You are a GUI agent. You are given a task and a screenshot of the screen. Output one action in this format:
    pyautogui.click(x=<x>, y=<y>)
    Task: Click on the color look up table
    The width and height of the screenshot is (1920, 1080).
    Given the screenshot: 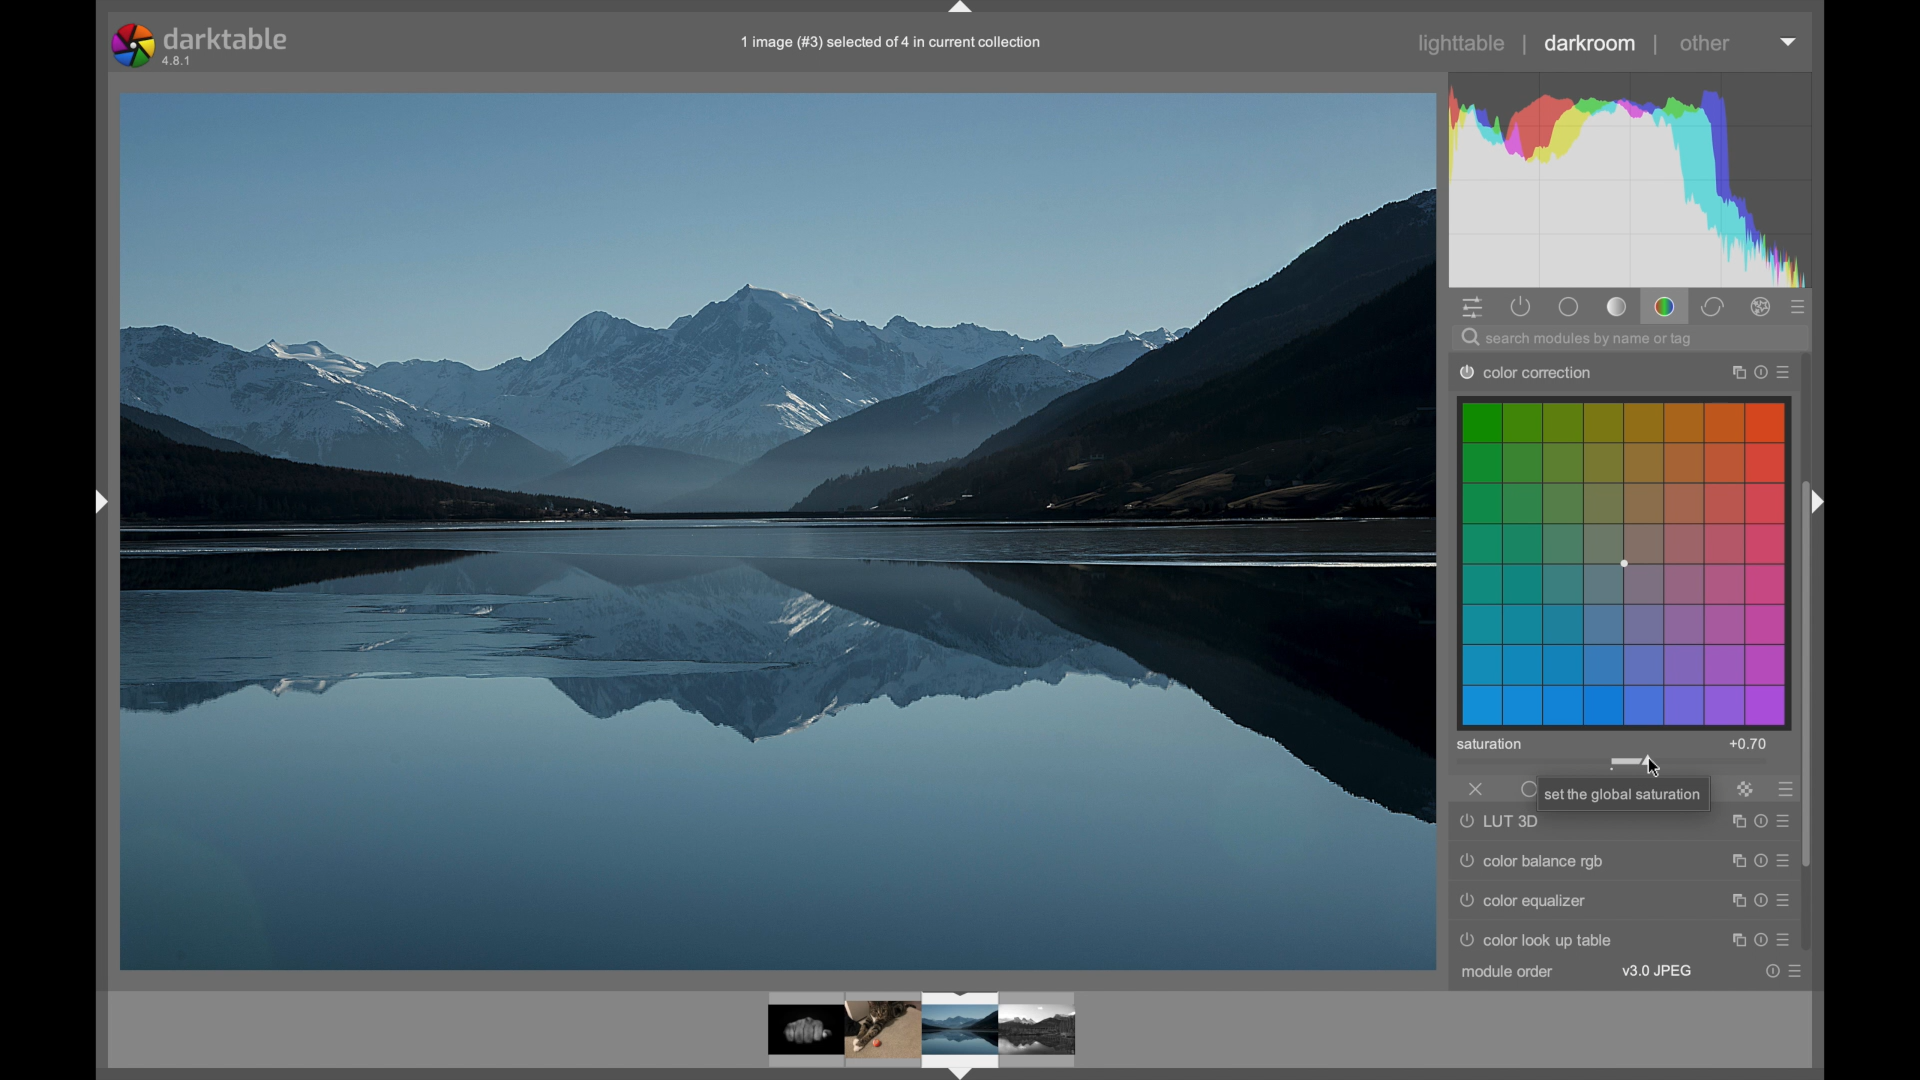 What is the action you would take?
    pyautogui.click(x=1541, y=940)
    